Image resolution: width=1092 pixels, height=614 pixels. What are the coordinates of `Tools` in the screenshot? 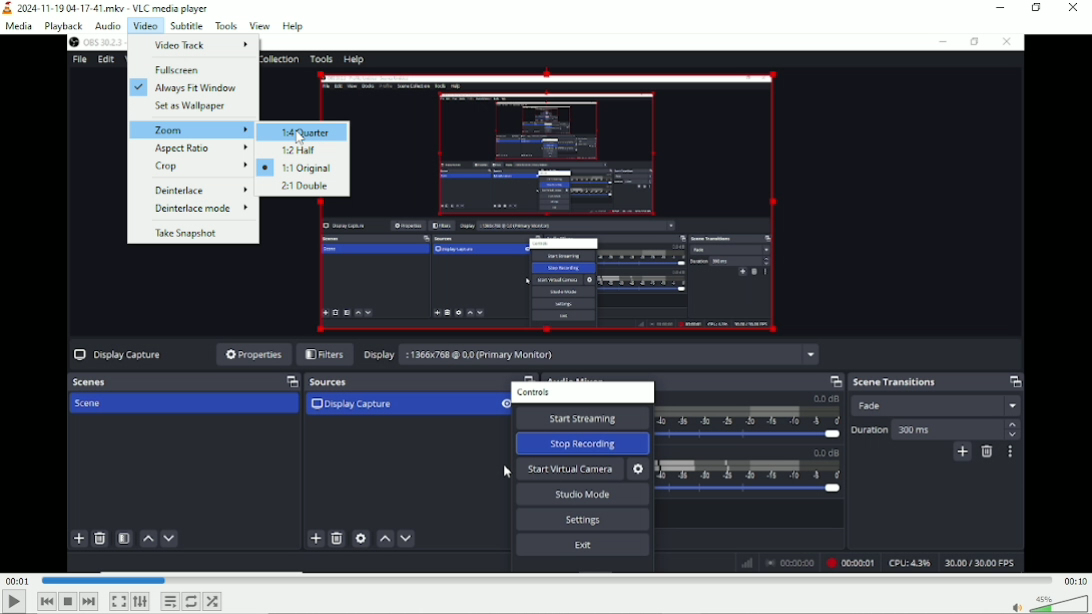 It's located at (226, 26).